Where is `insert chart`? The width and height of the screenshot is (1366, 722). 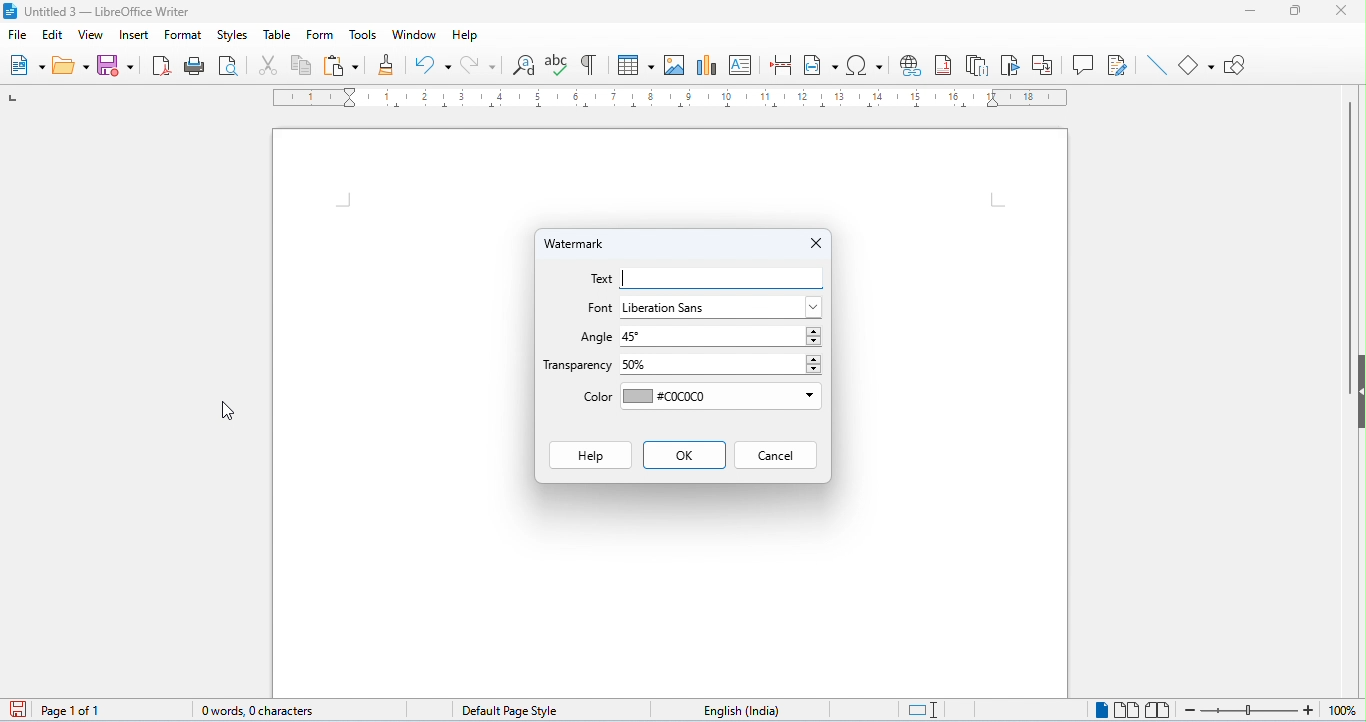 insert chart is located at coordinates (708, 63).